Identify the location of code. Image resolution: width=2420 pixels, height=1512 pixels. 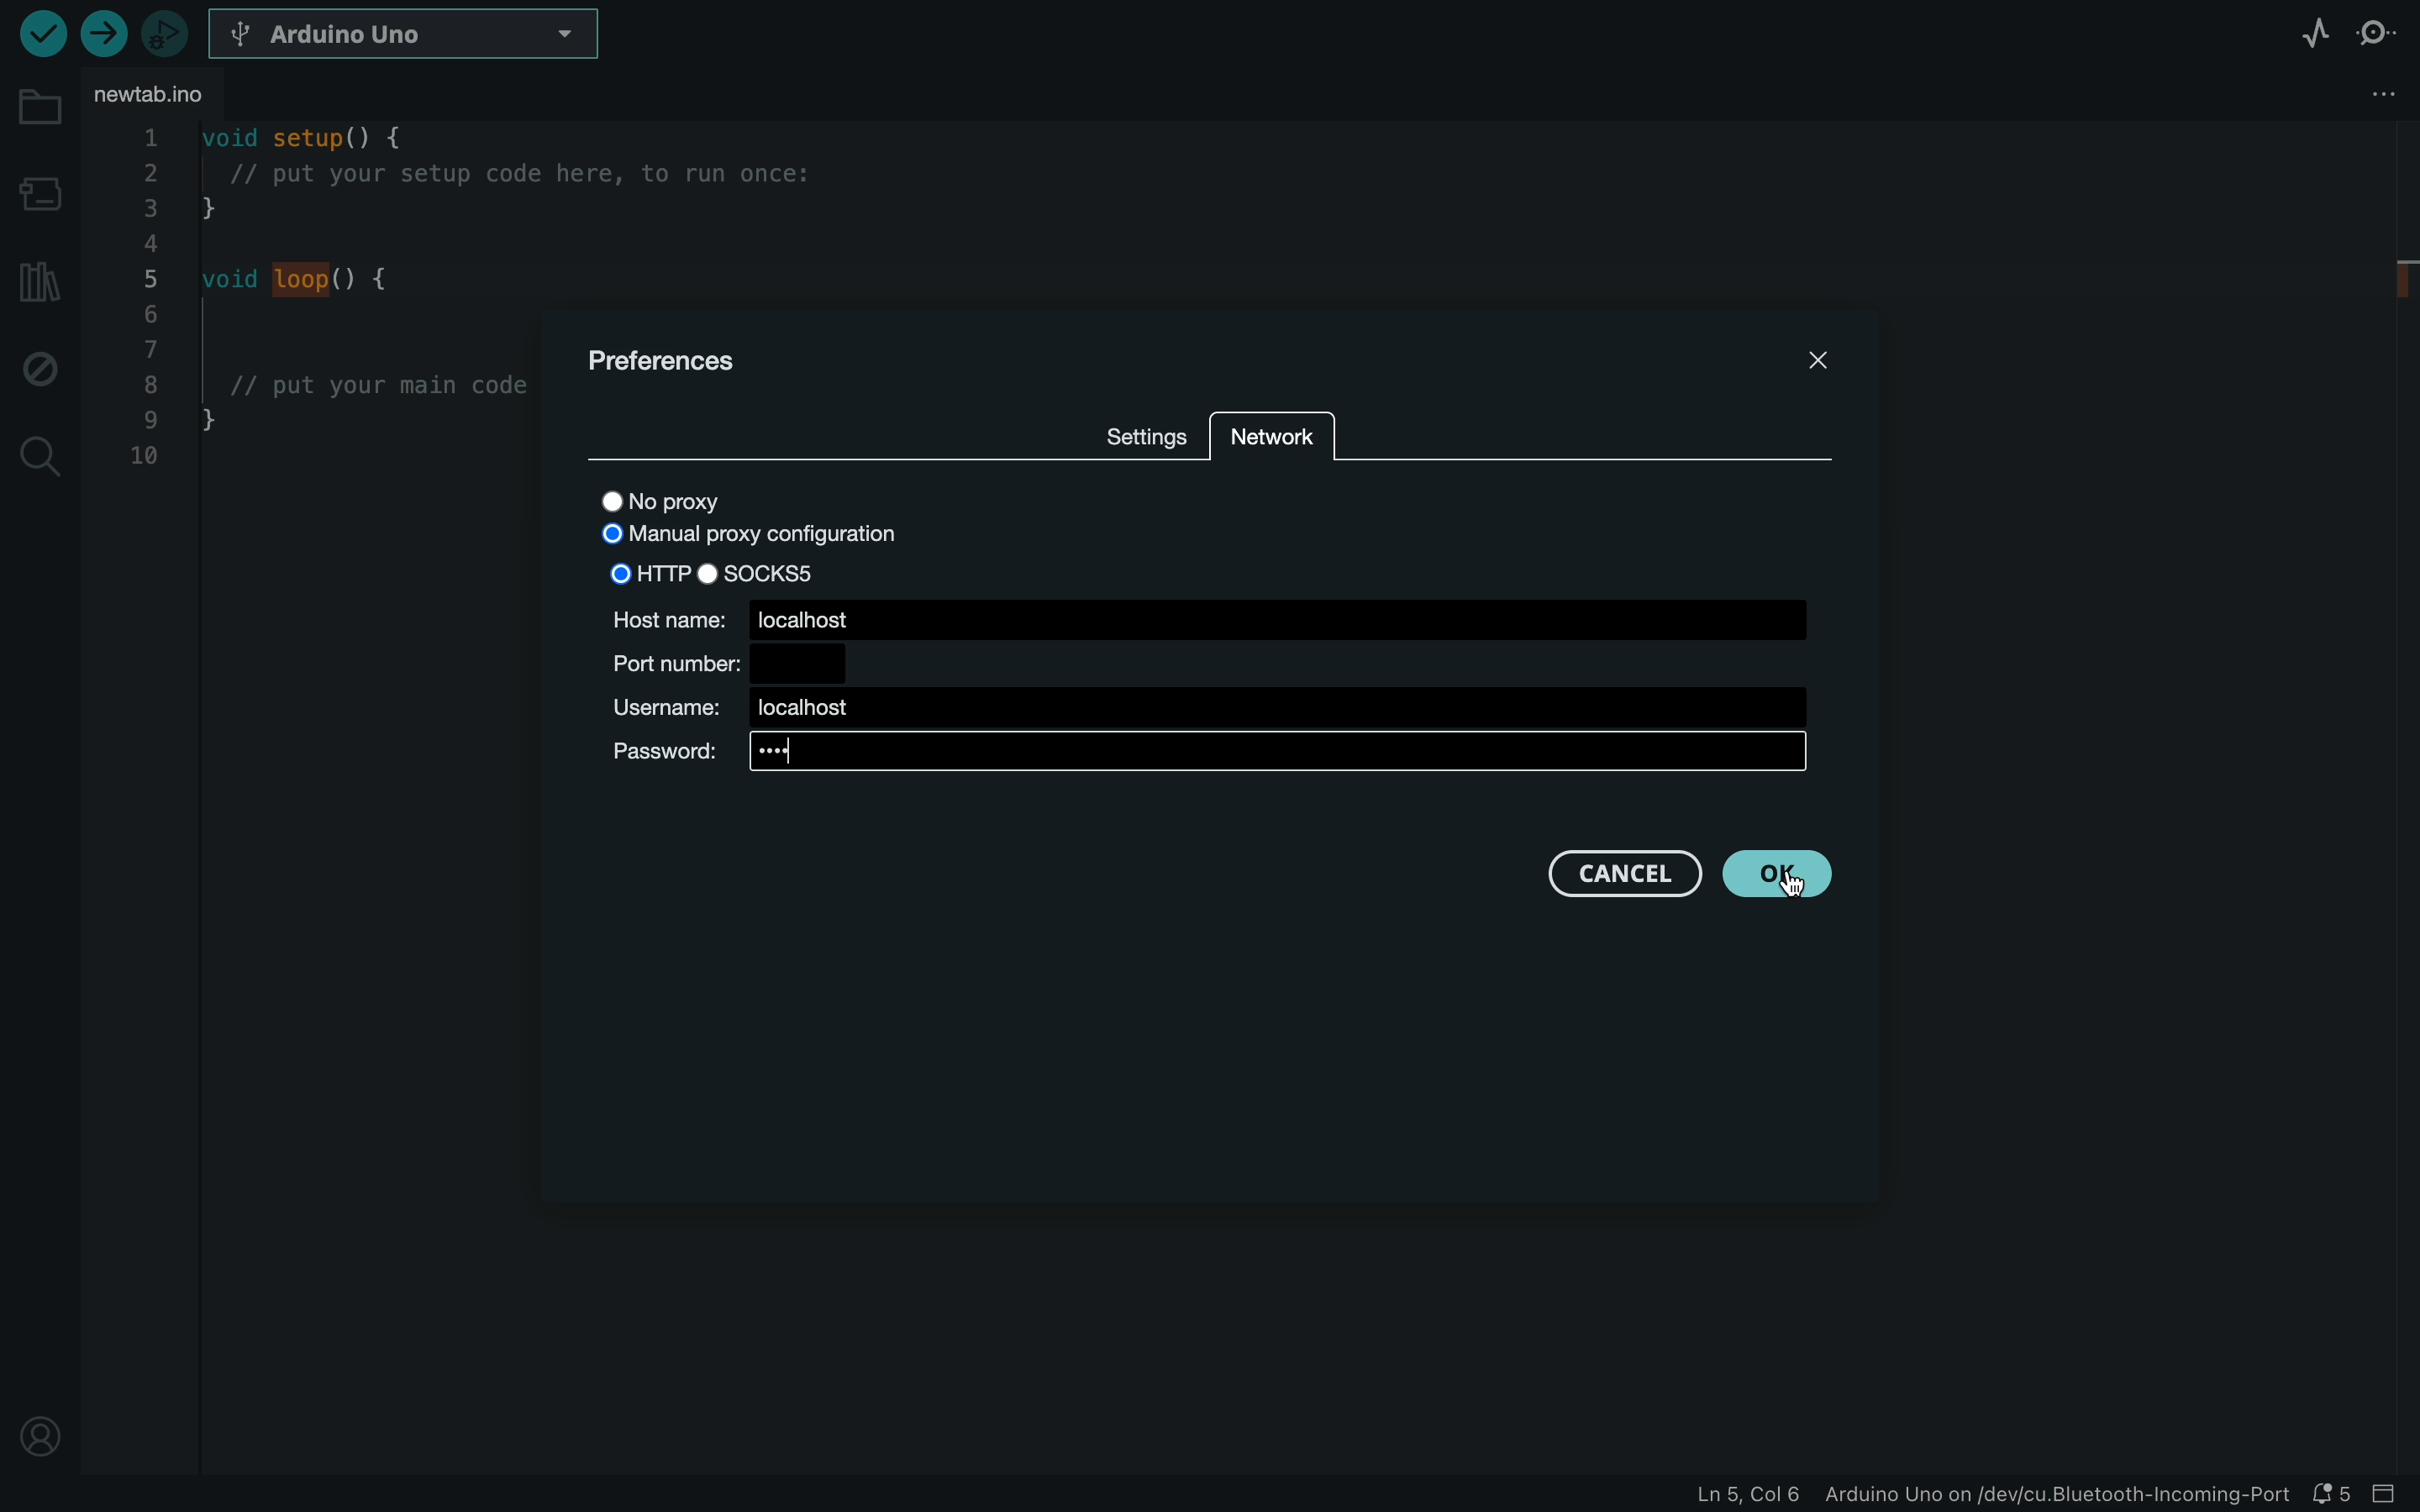
(318, 309).